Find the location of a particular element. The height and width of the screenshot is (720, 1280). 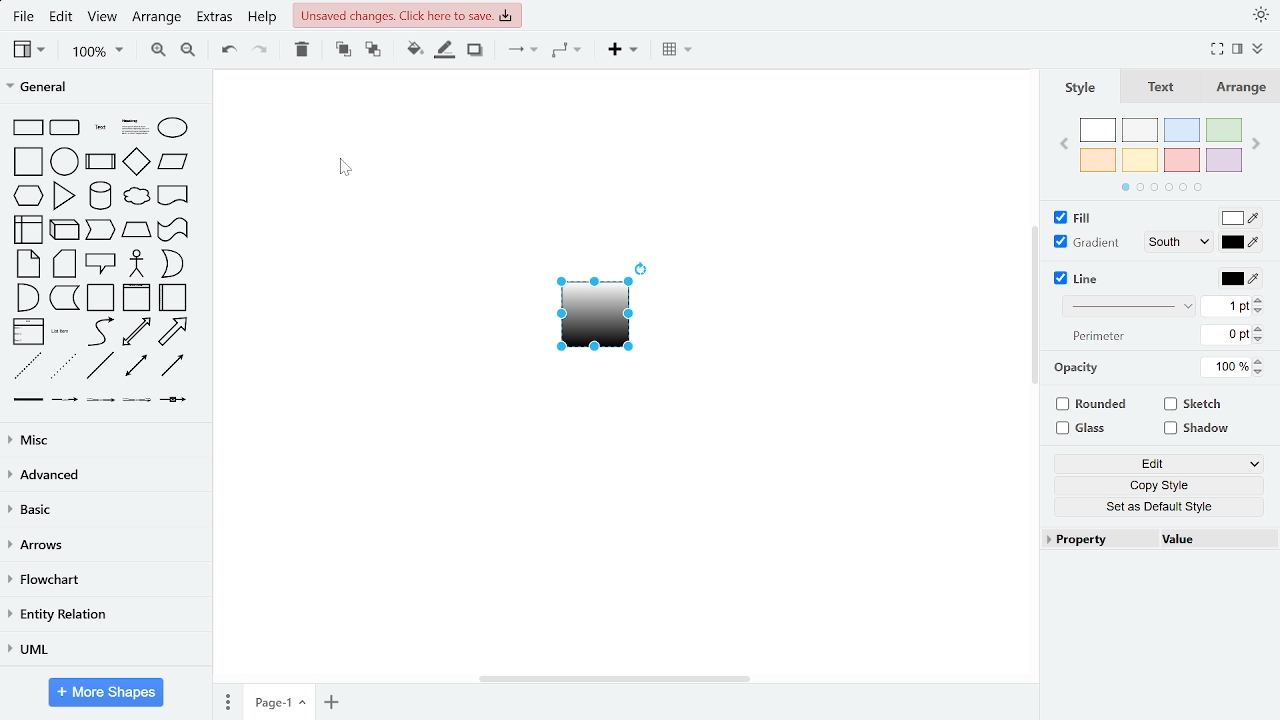

Opacity is located at coordinates (1076, 369).